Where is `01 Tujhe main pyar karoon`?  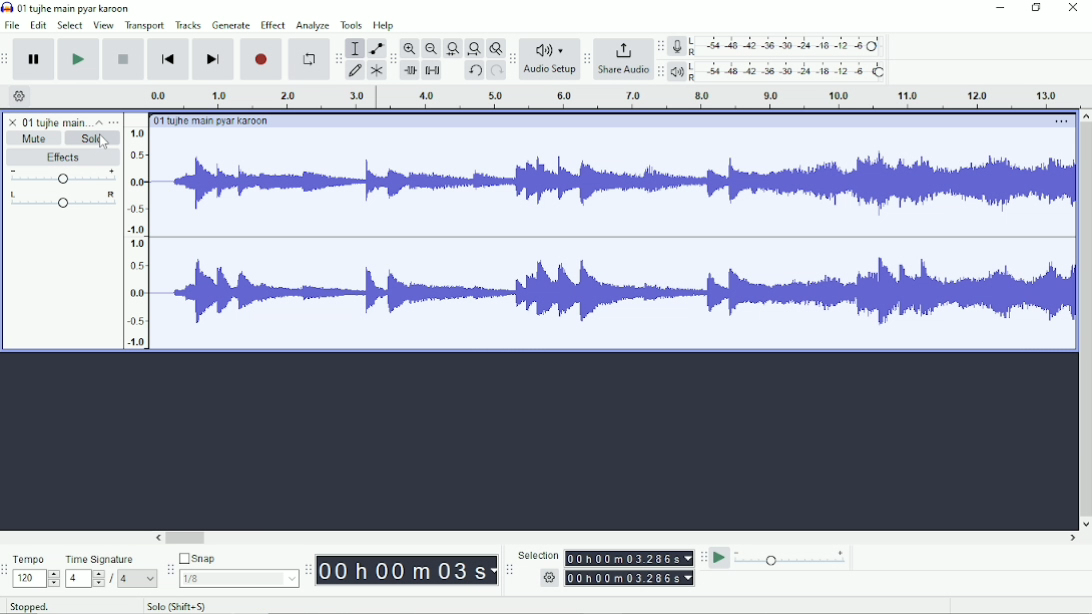 01 Tujhe main pyar karoon is located at coordinates (69, 7).